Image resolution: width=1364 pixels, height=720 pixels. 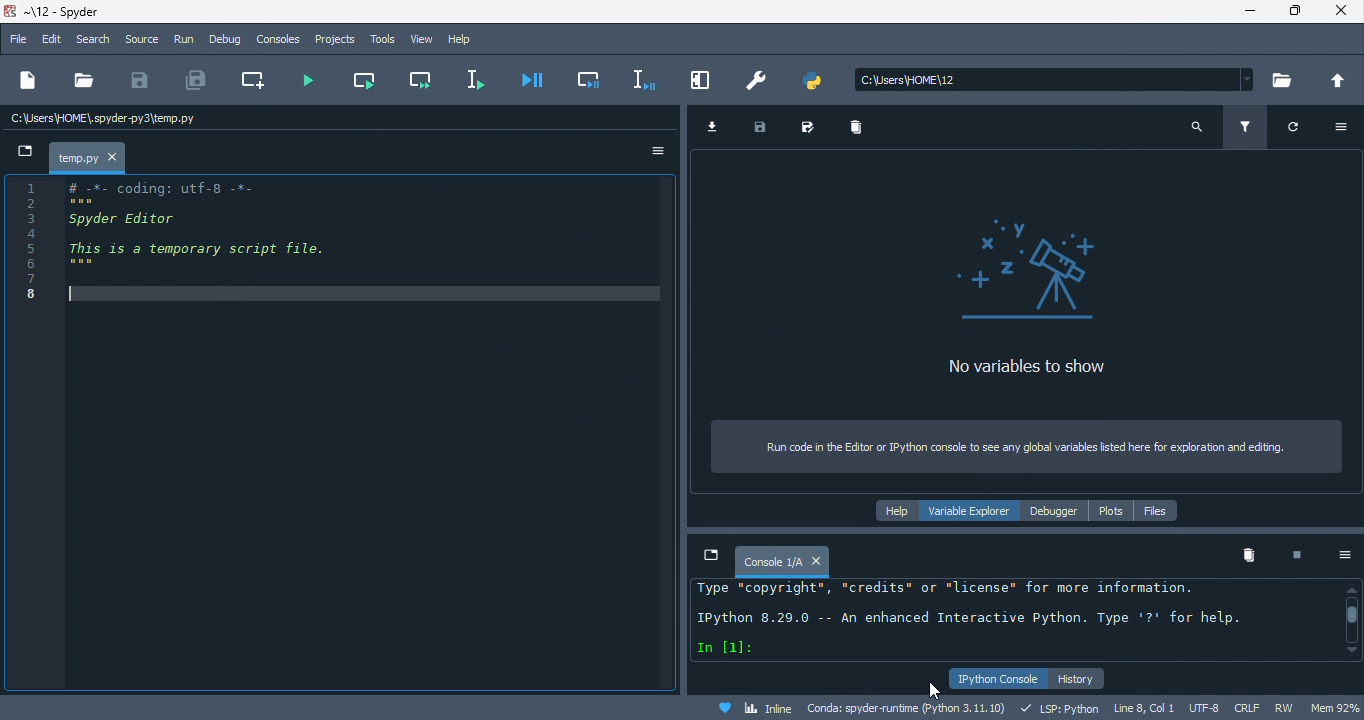 I want to click on debug cell, so click(x=584, y=79).